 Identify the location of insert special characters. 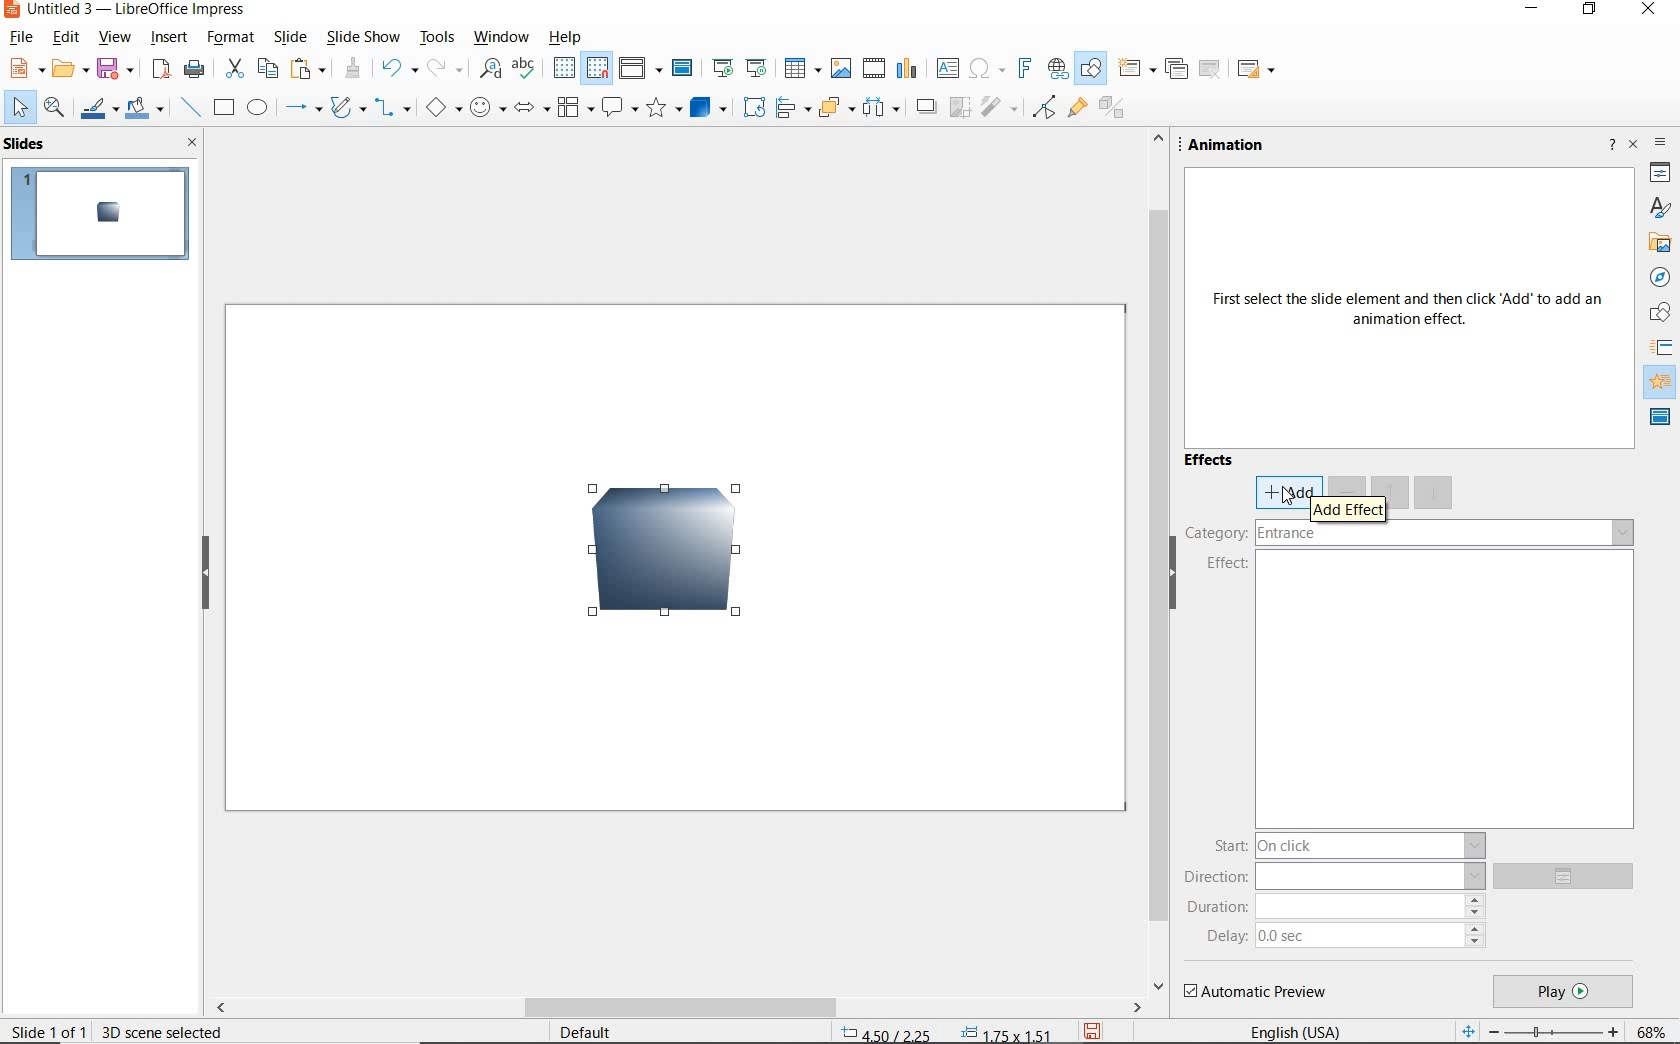
(984, 69).